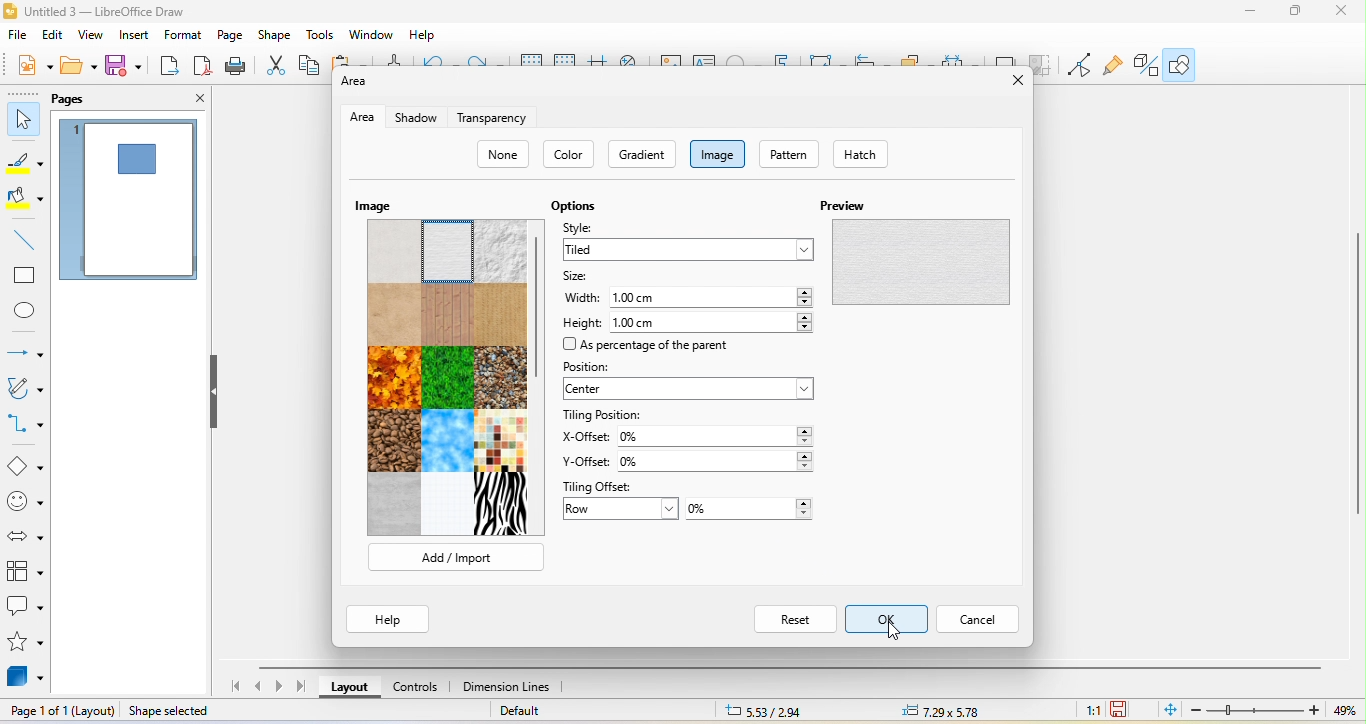  I want to click on line, so click(24, 241).